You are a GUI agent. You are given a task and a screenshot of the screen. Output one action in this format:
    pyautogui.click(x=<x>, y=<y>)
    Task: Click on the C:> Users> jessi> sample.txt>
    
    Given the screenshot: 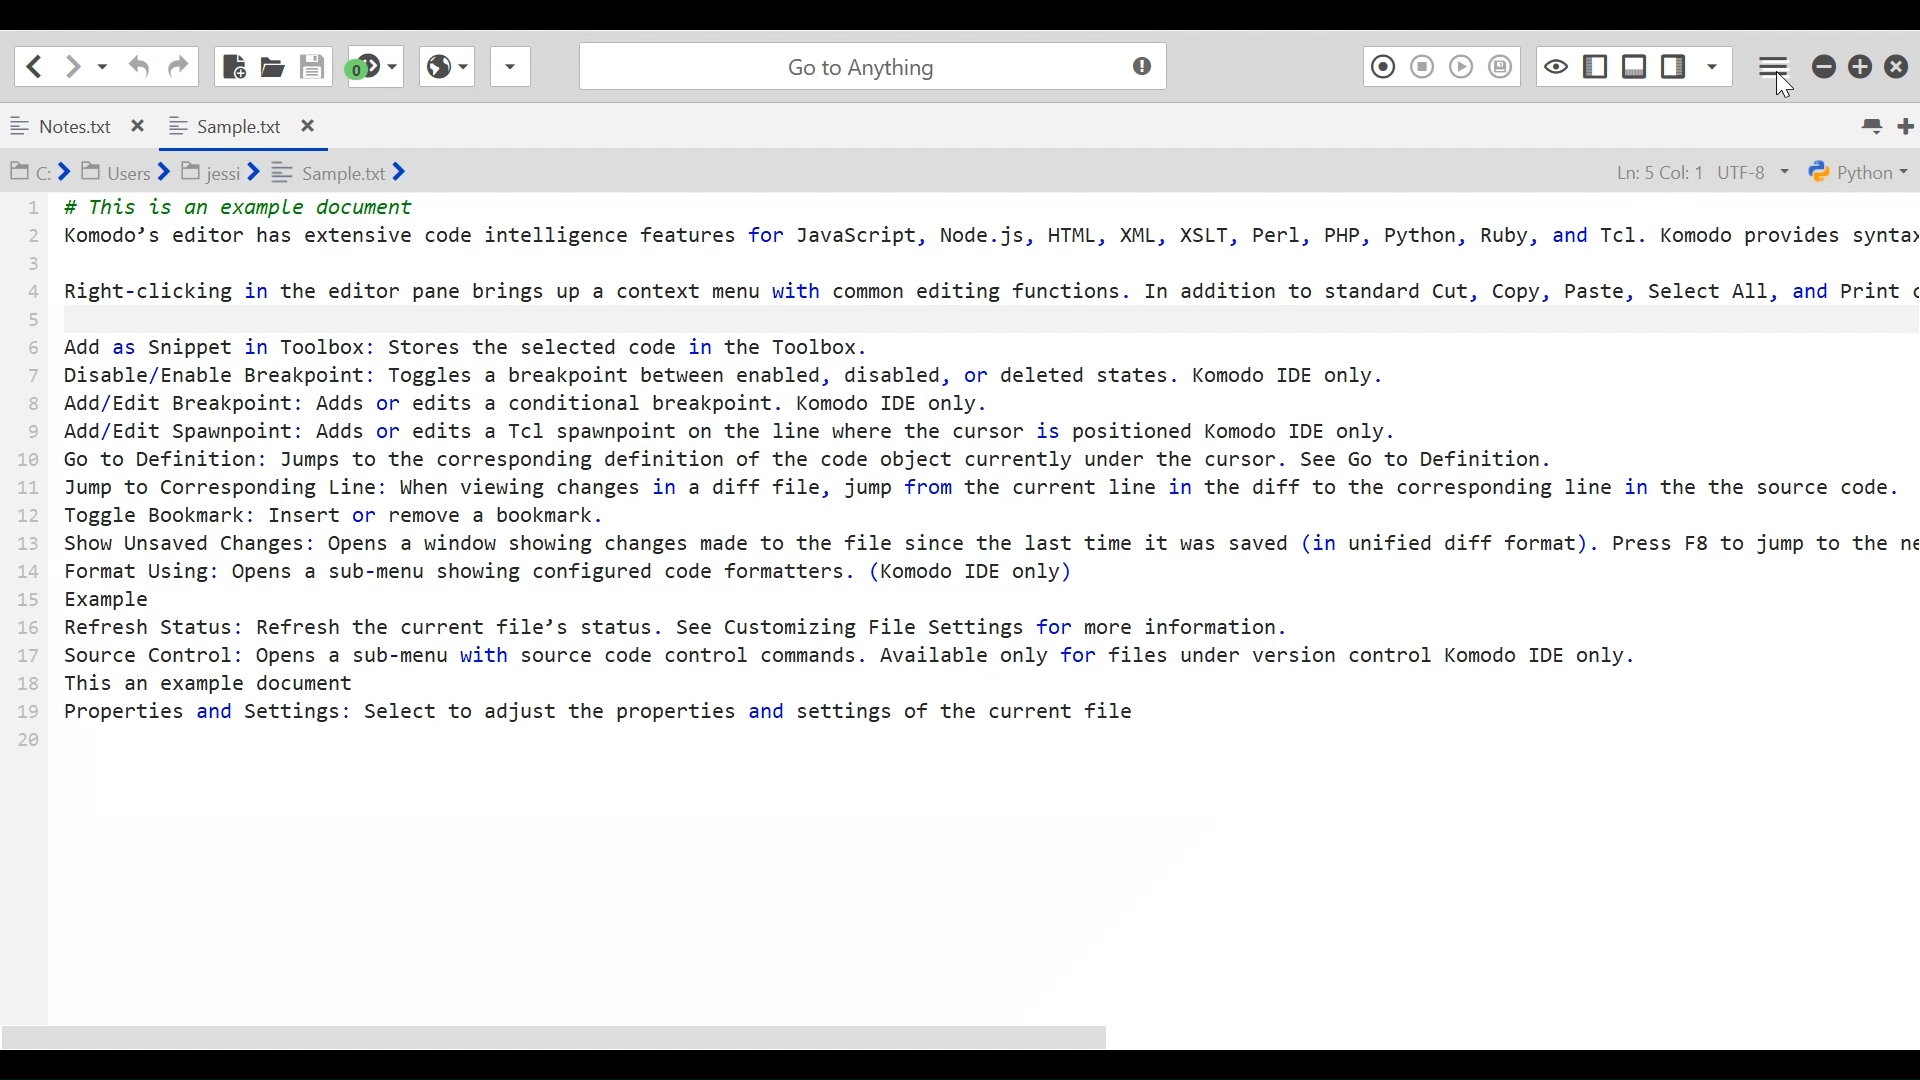 What is the action you would take?
    pyautogui.click(x=235, y=173)
    